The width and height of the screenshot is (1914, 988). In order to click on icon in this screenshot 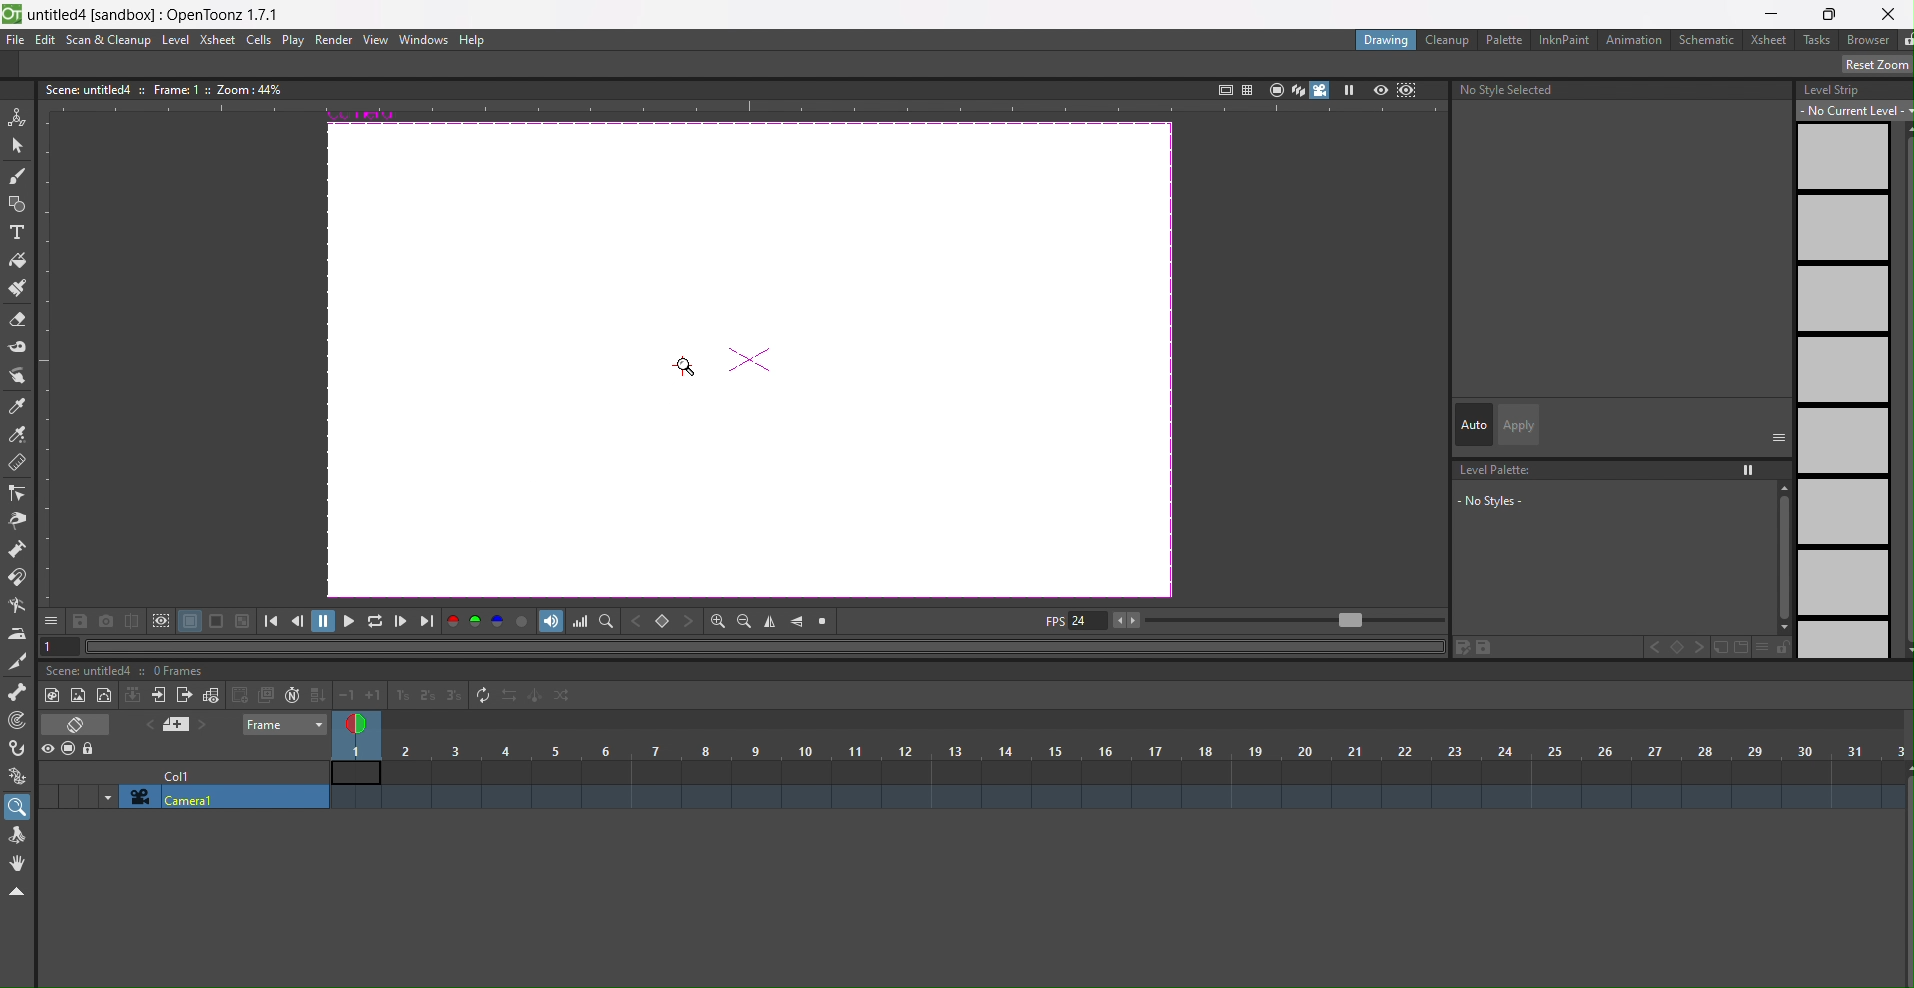, I will do `click(178, 726)`.